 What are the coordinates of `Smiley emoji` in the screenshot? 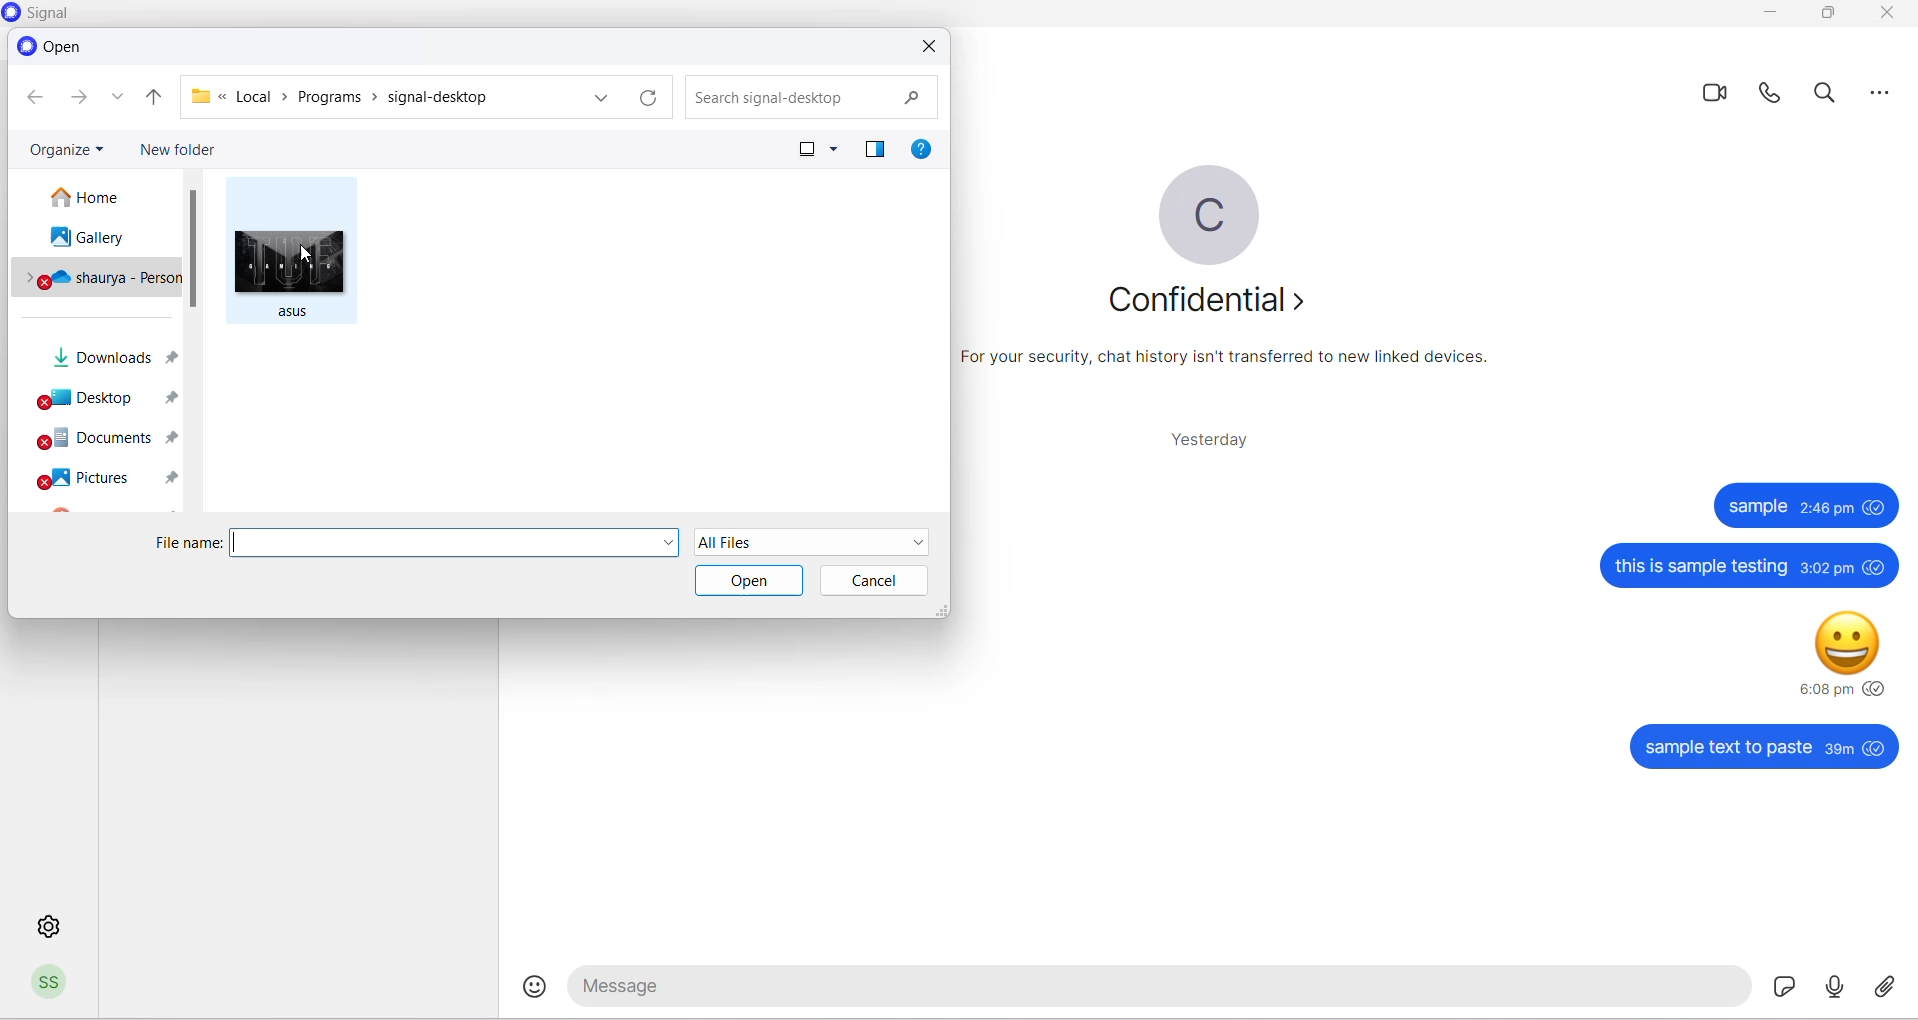 It's located at (1847, 646).